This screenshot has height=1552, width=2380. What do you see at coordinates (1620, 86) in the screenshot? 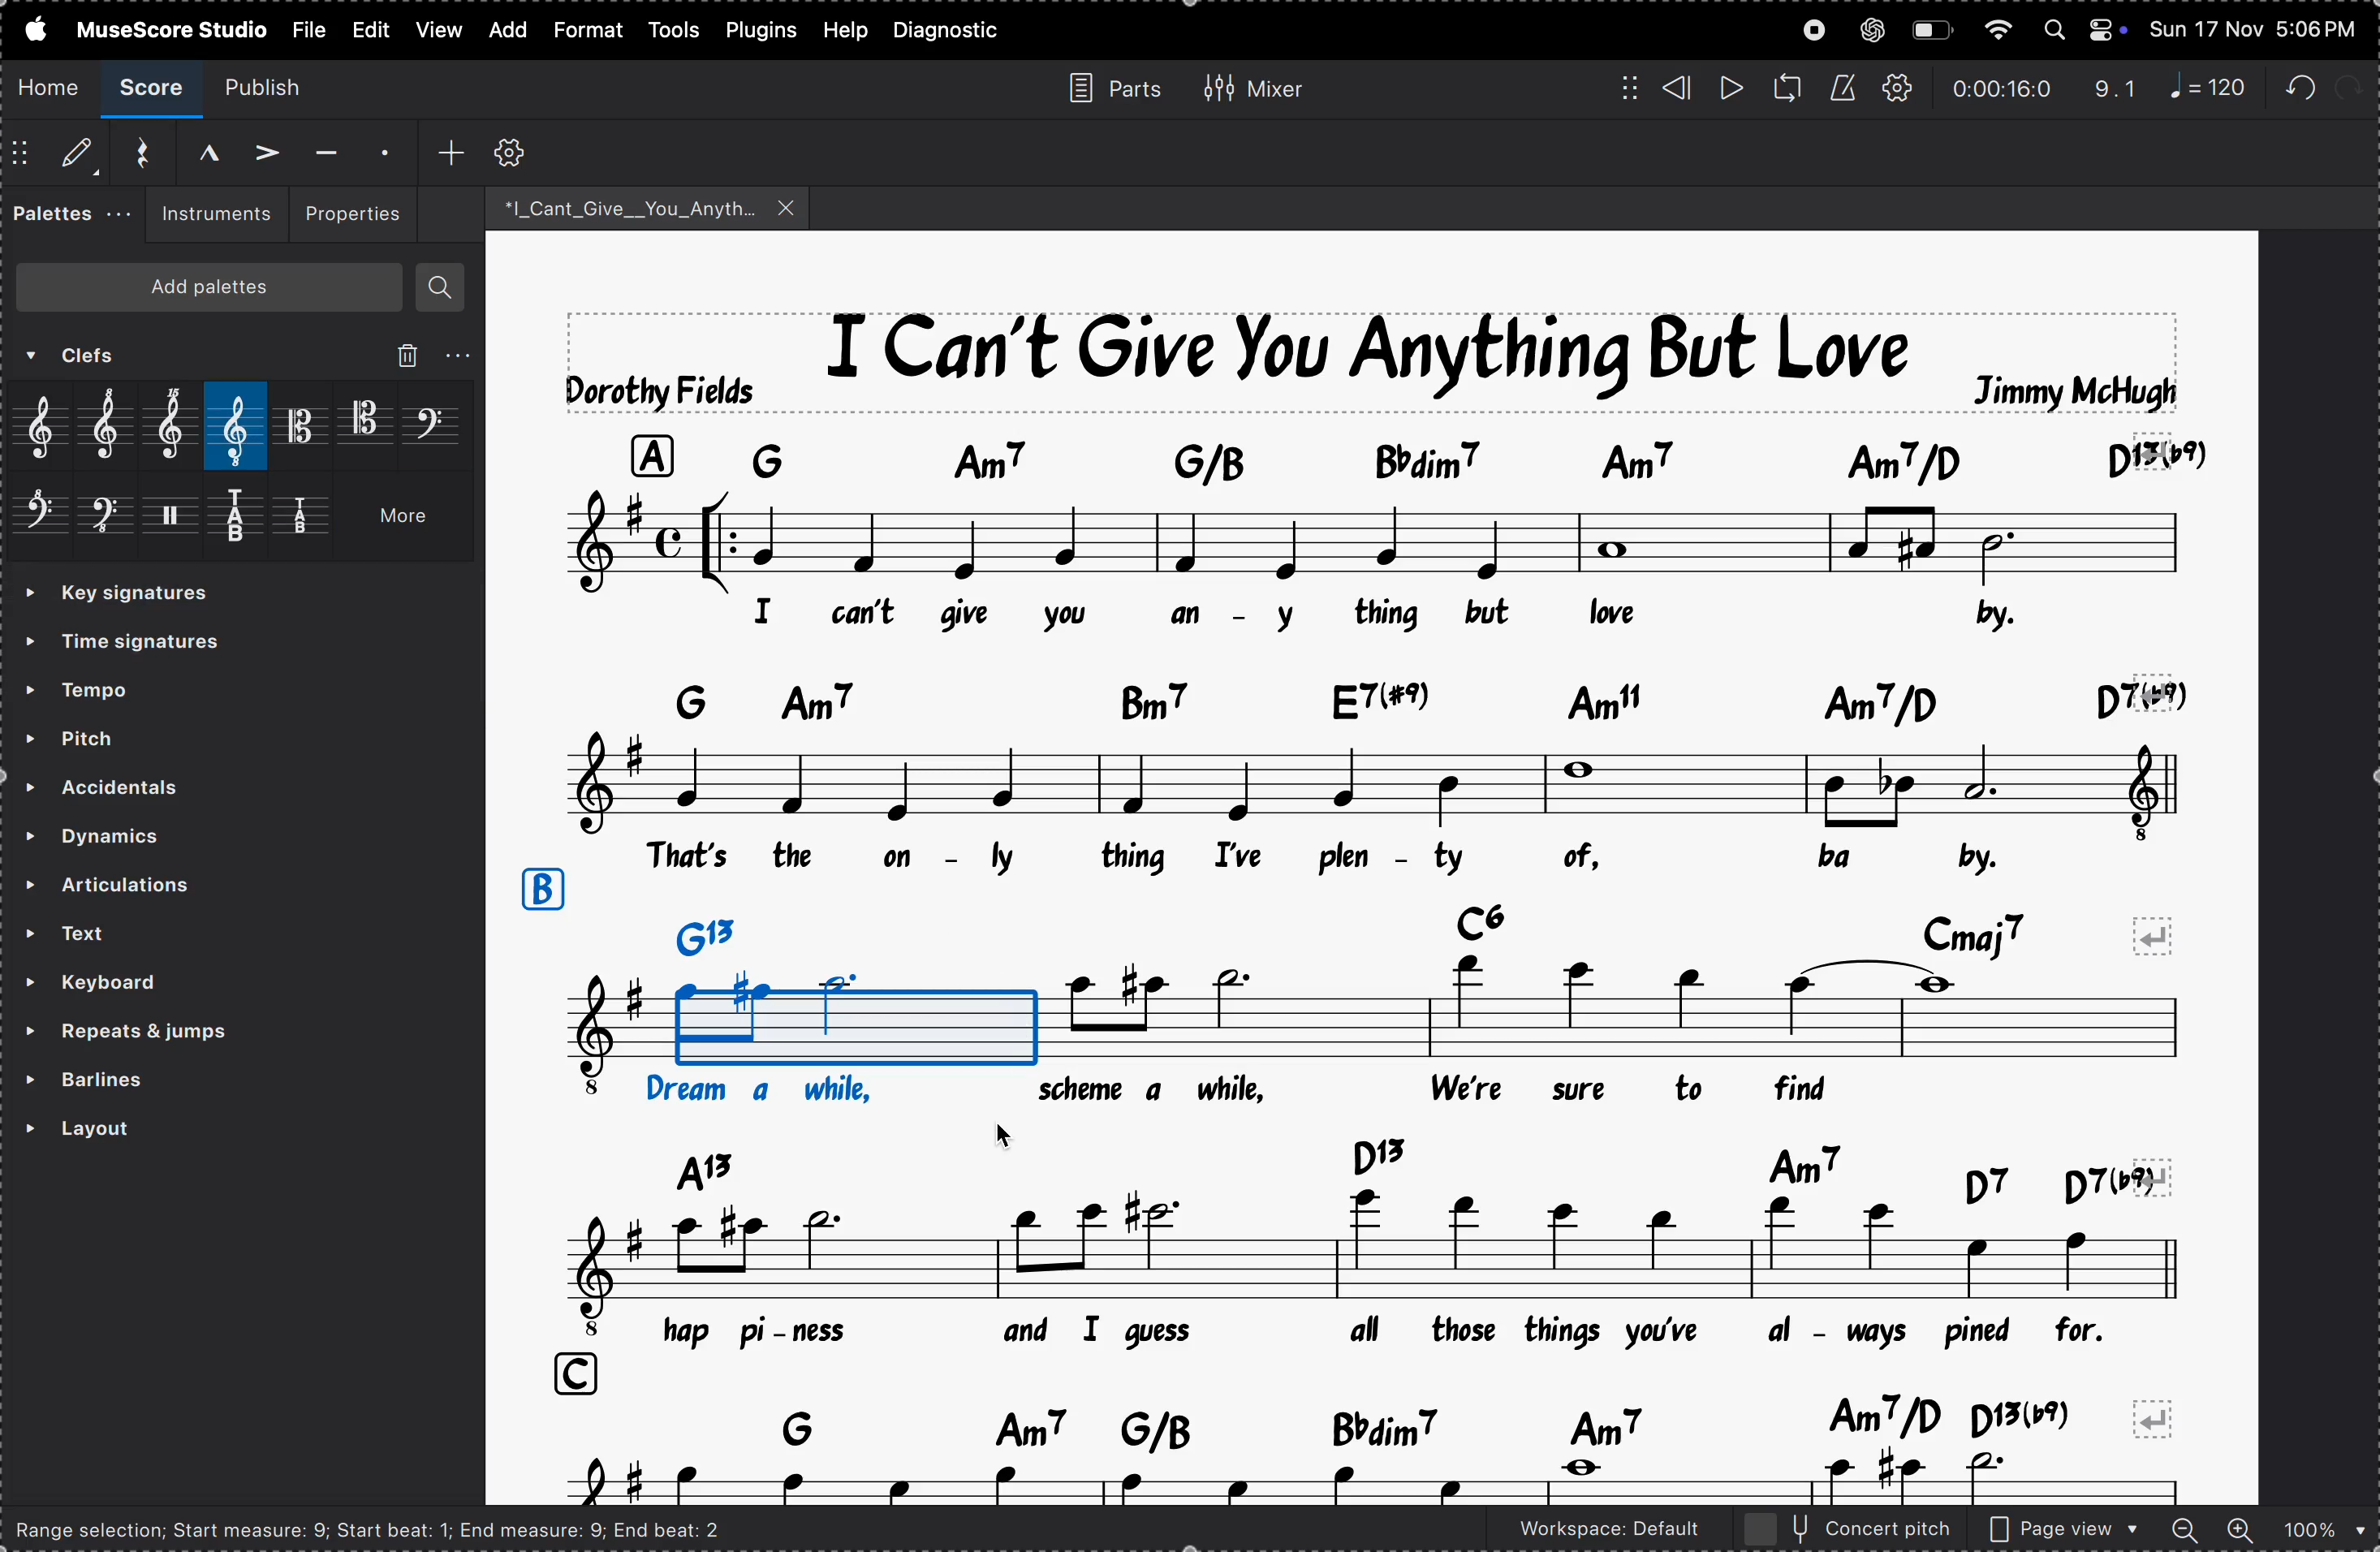
I see `matrix` at bounding box center [1620, 86].